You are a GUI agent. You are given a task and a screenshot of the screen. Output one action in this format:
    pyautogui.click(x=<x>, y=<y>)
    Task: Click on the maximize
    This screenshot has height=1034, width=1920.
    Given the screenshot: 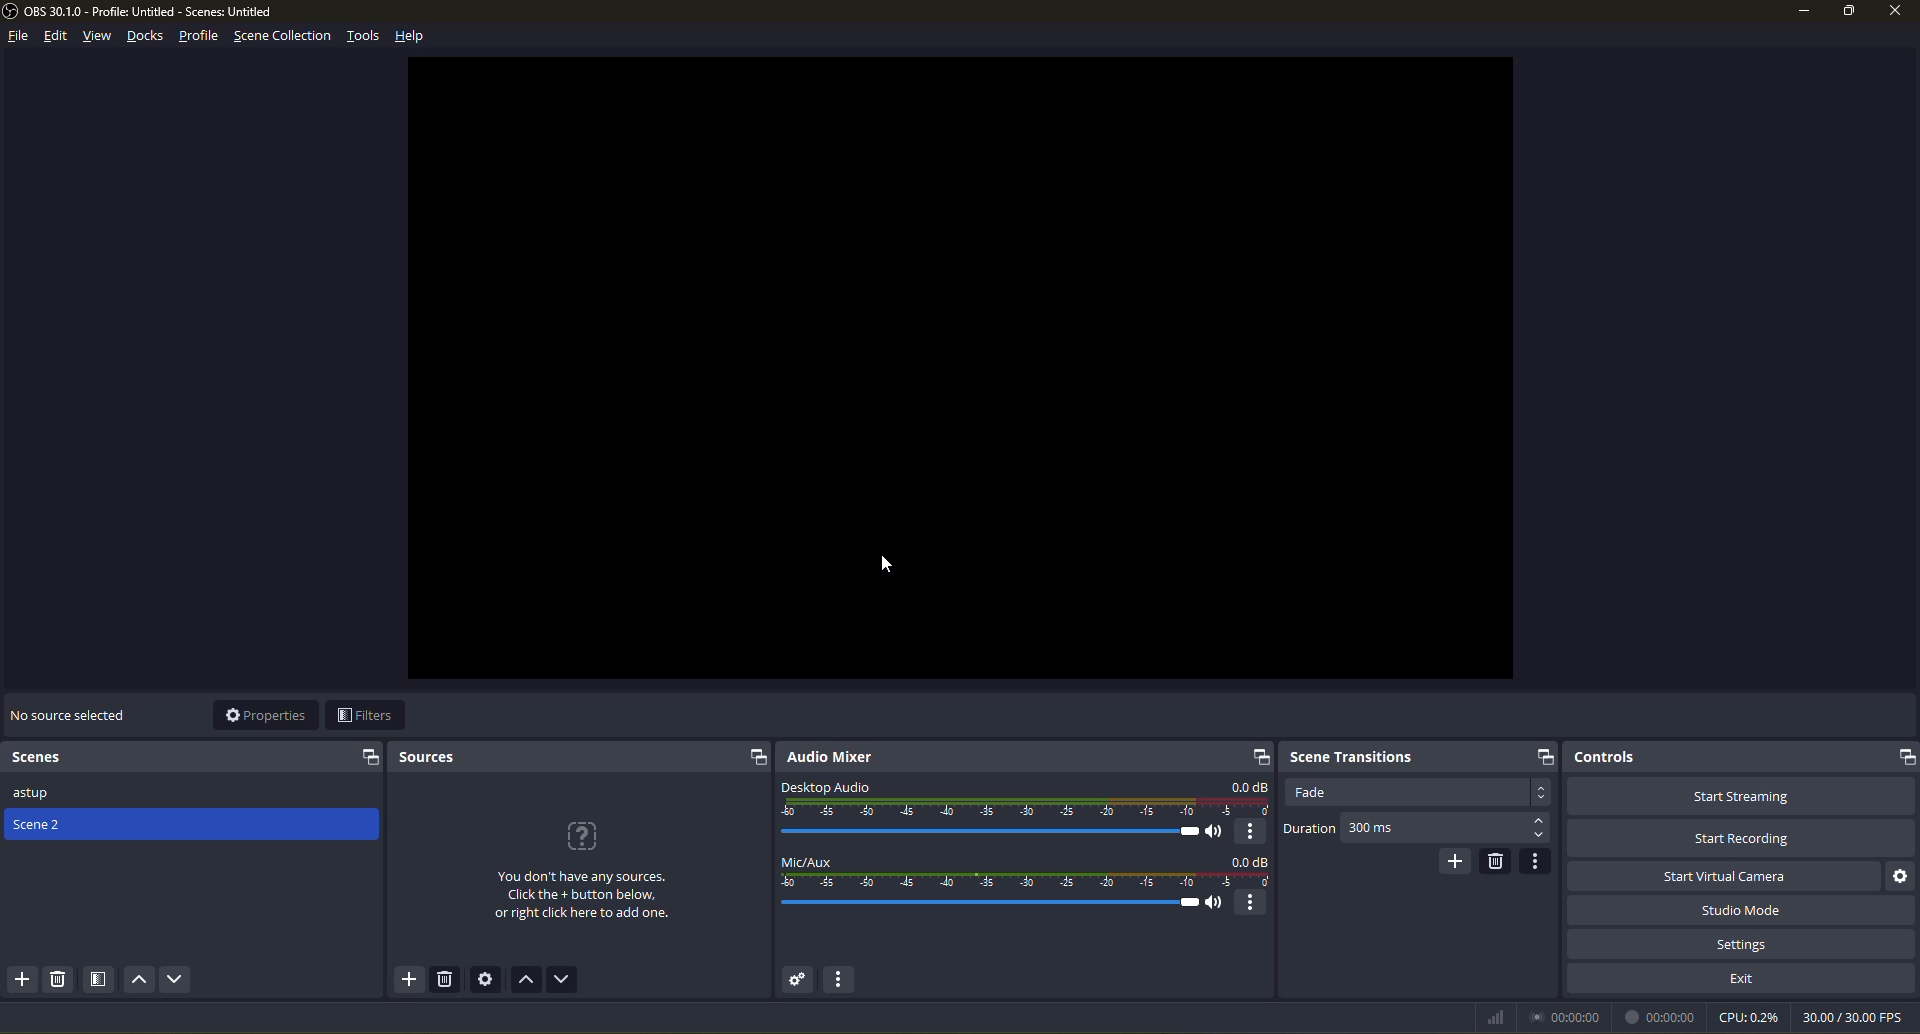 What is the action you would take?
    pyautogui.click(x=1850, y=12)
    